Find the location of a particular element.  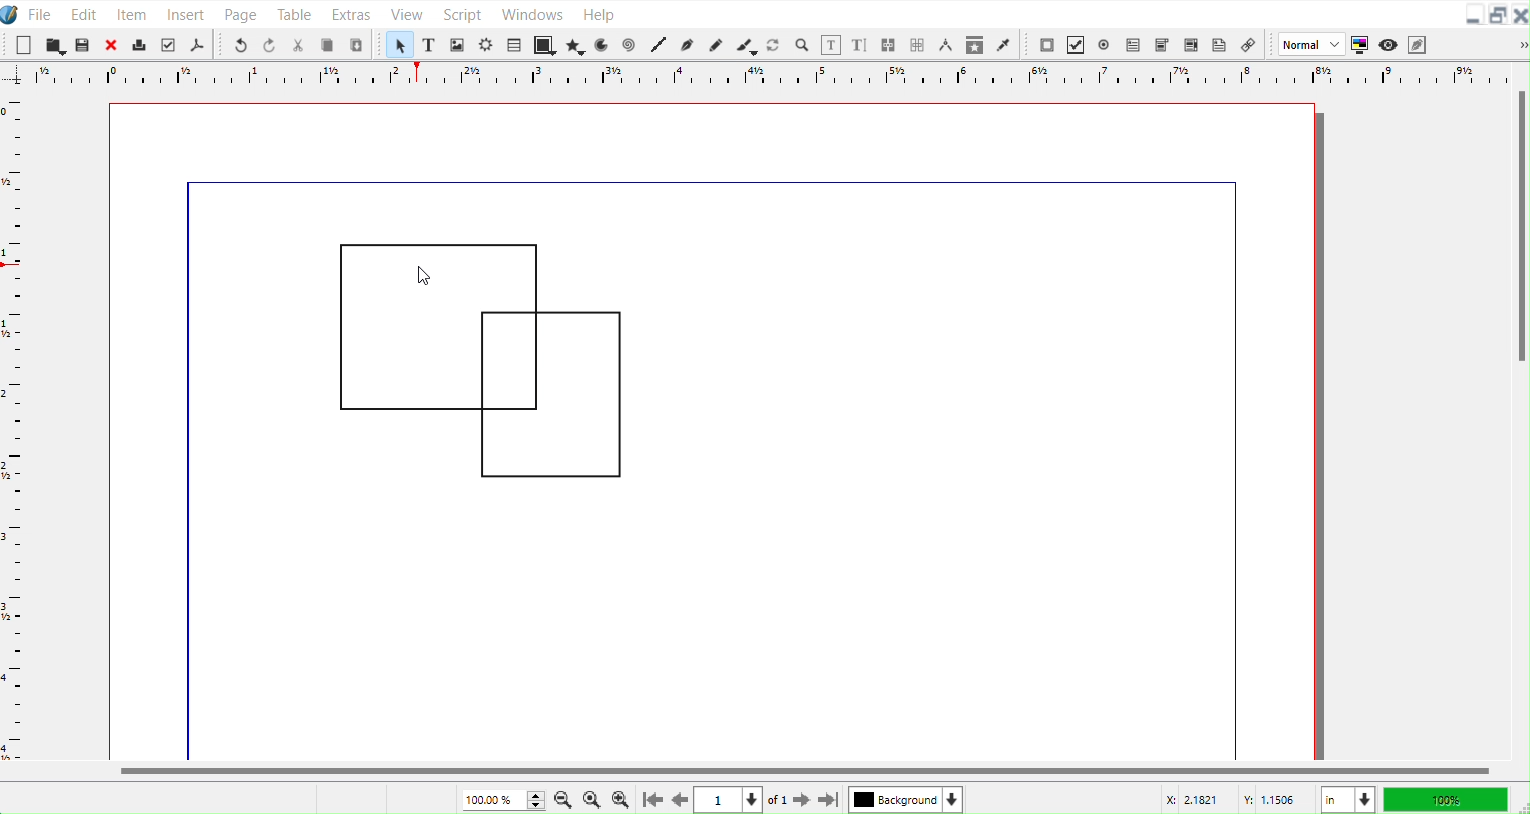

of 1 is located at coordinates (777, 801).